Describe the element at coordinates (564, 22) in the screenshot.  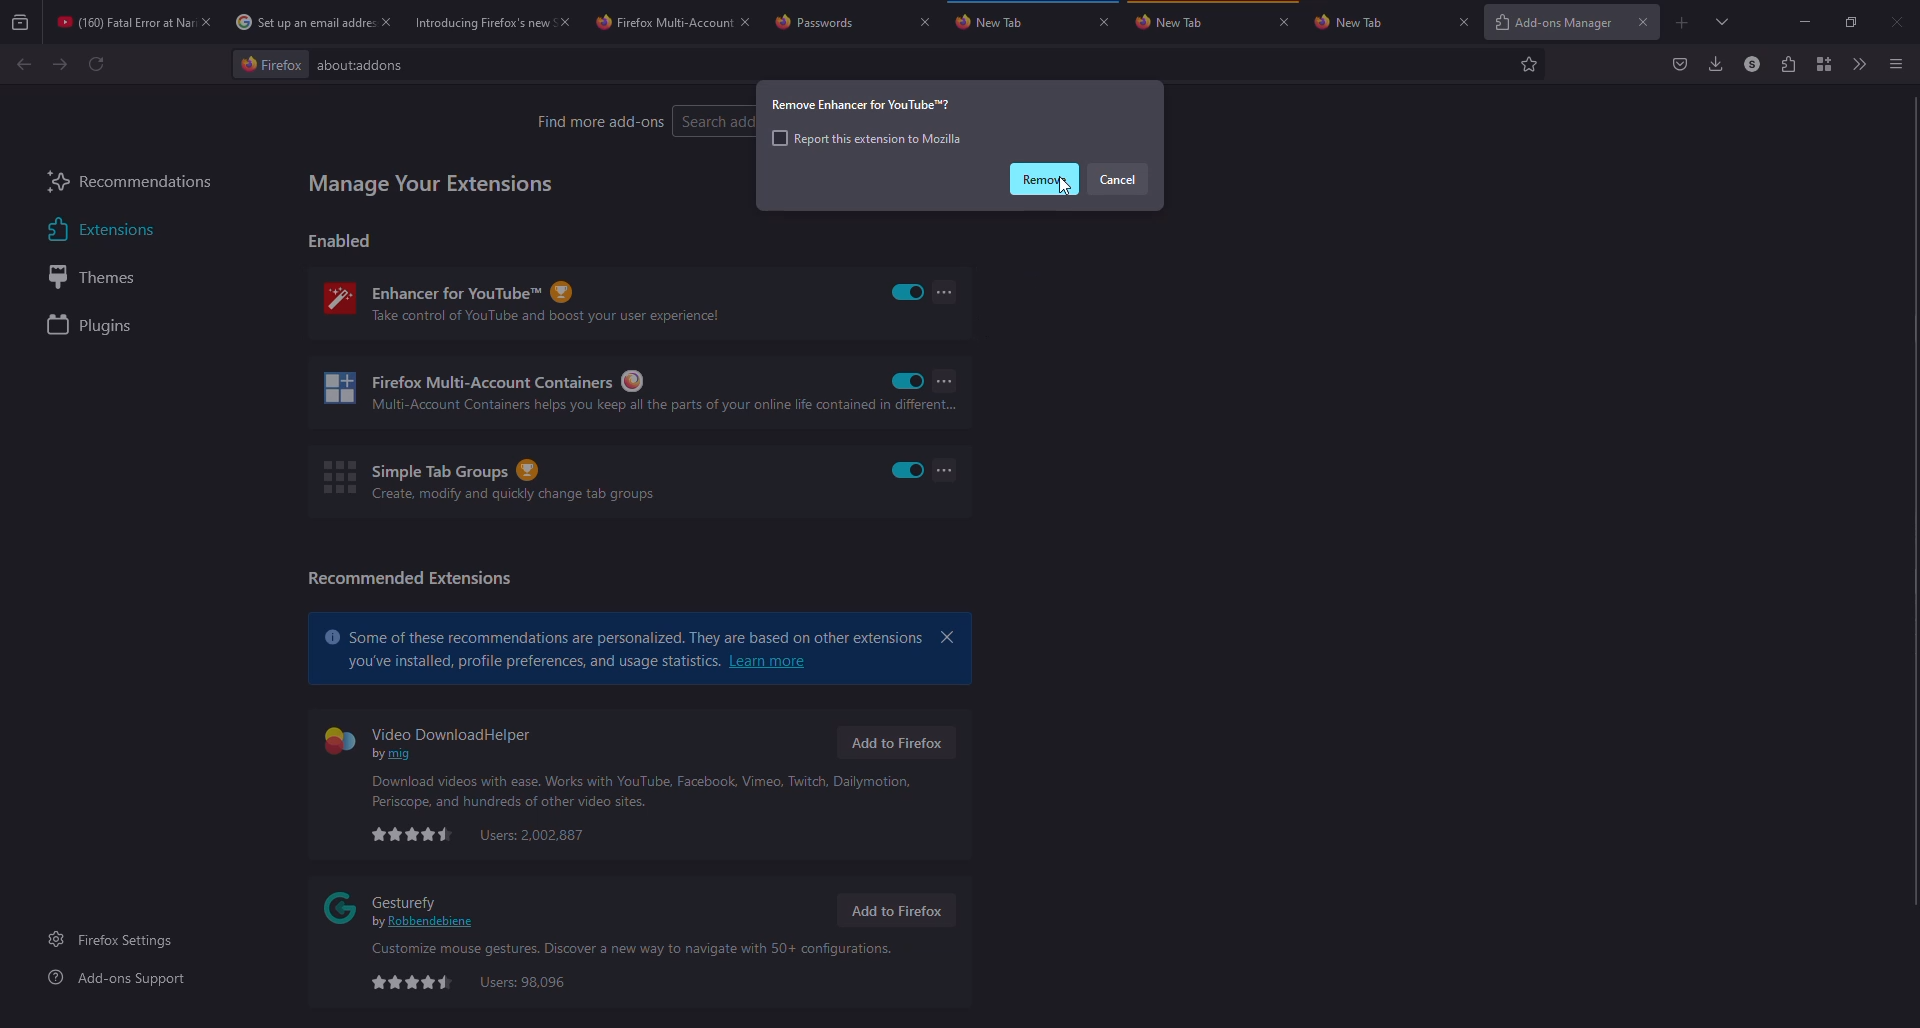
I see `close` at that location.